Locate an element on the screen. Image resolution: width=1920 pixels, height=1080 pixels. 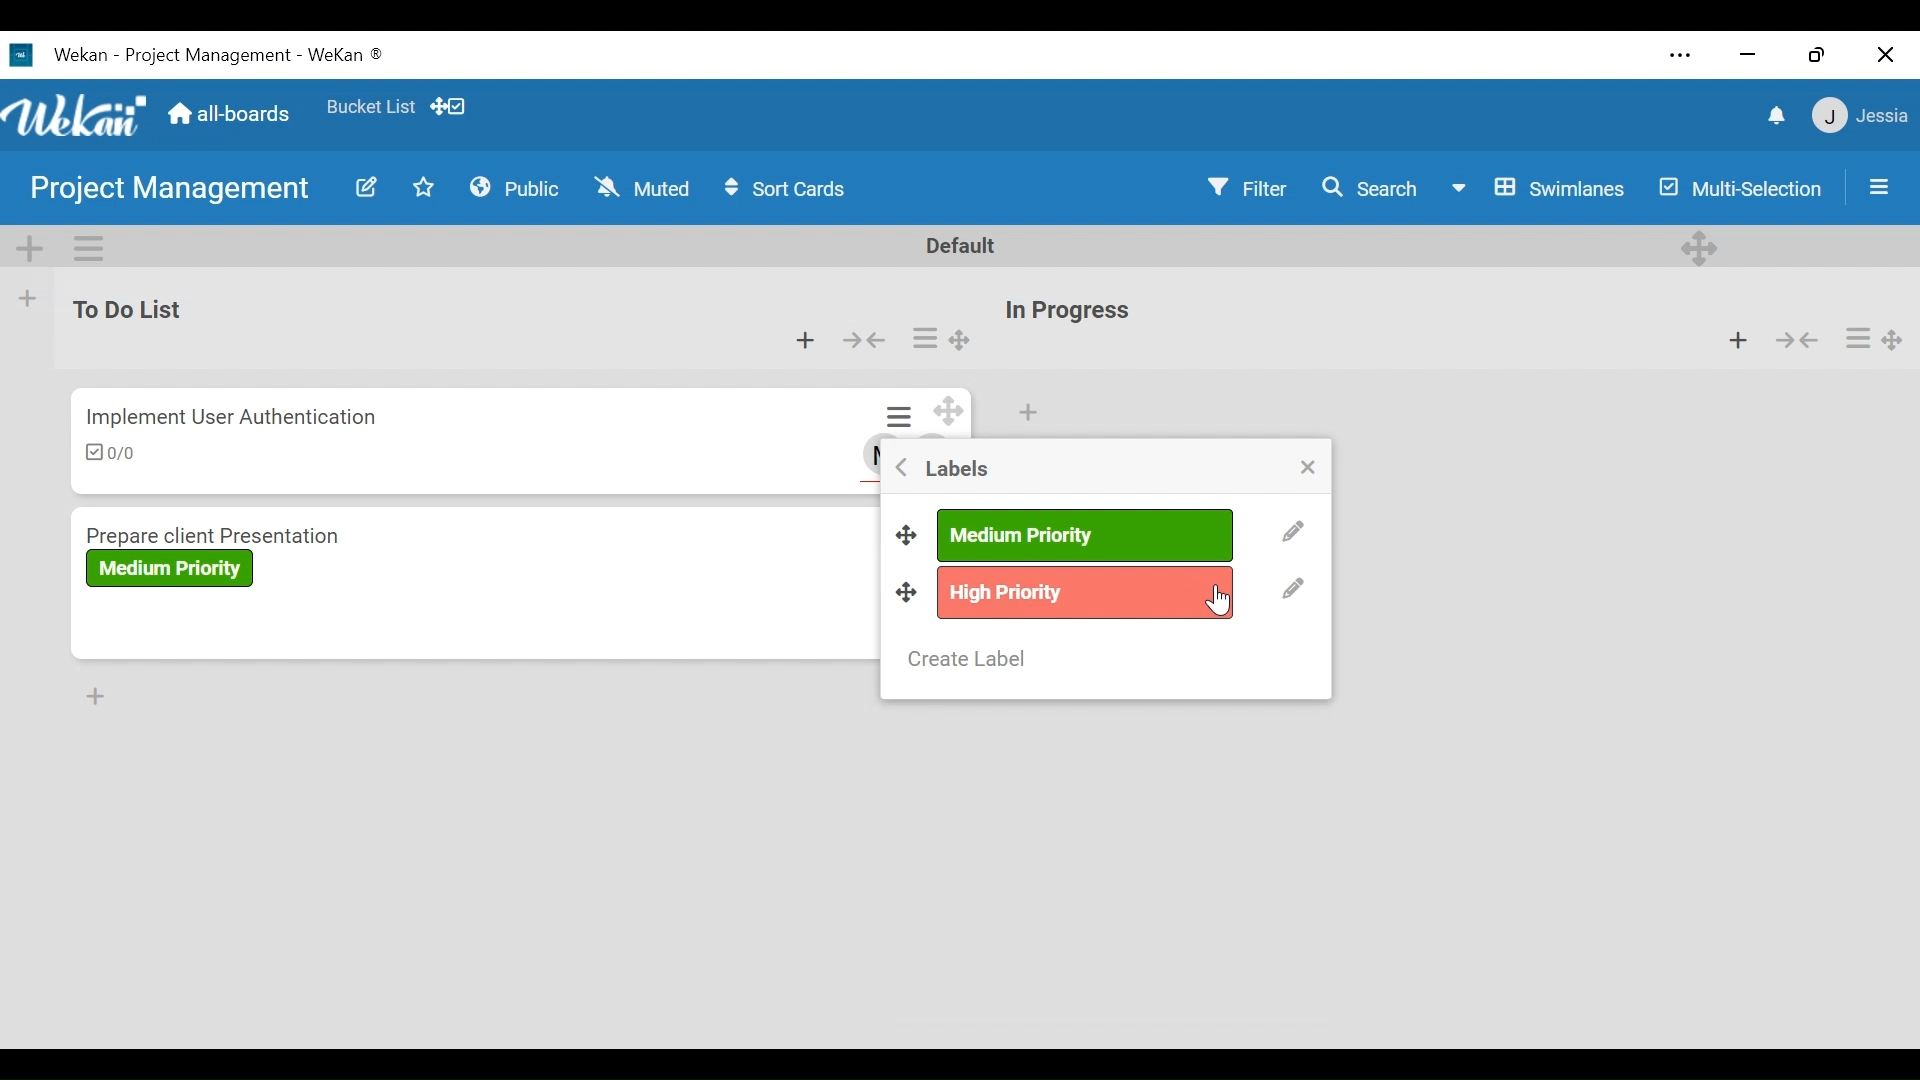
back is located at coordinates (897, 471).